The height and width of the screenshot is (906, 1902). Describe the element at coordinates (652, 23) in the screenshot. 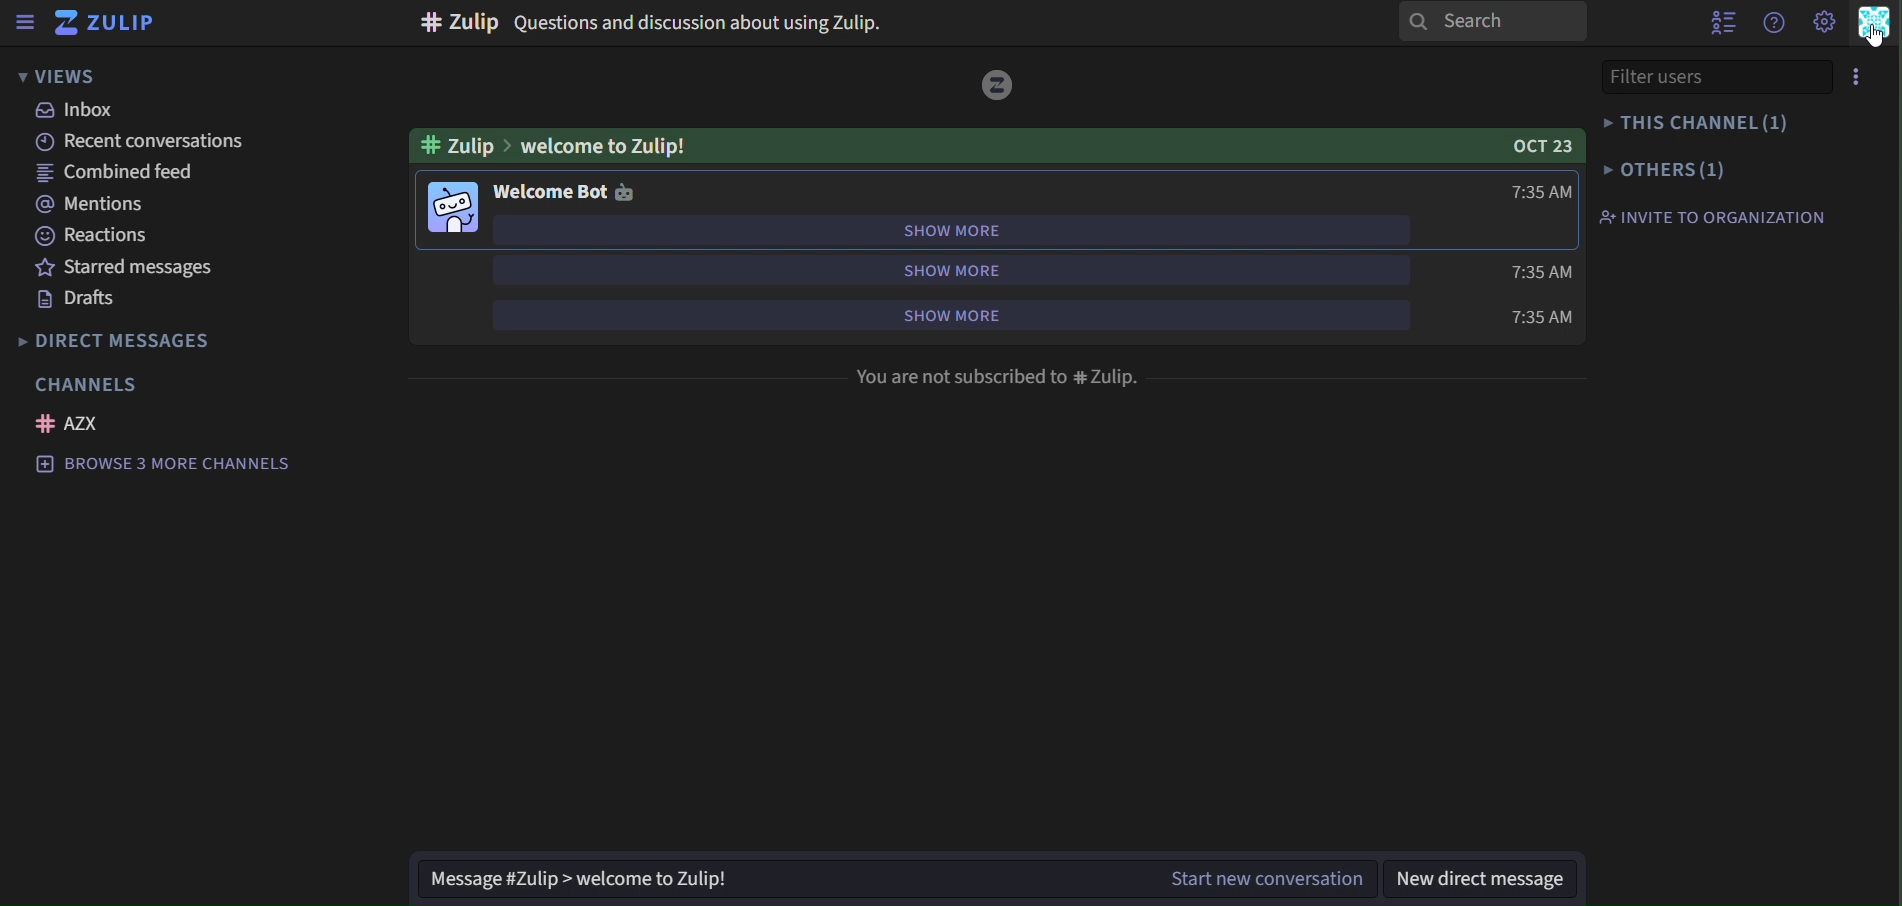

I see `Questions and discussion about using Zulip.` at that location.